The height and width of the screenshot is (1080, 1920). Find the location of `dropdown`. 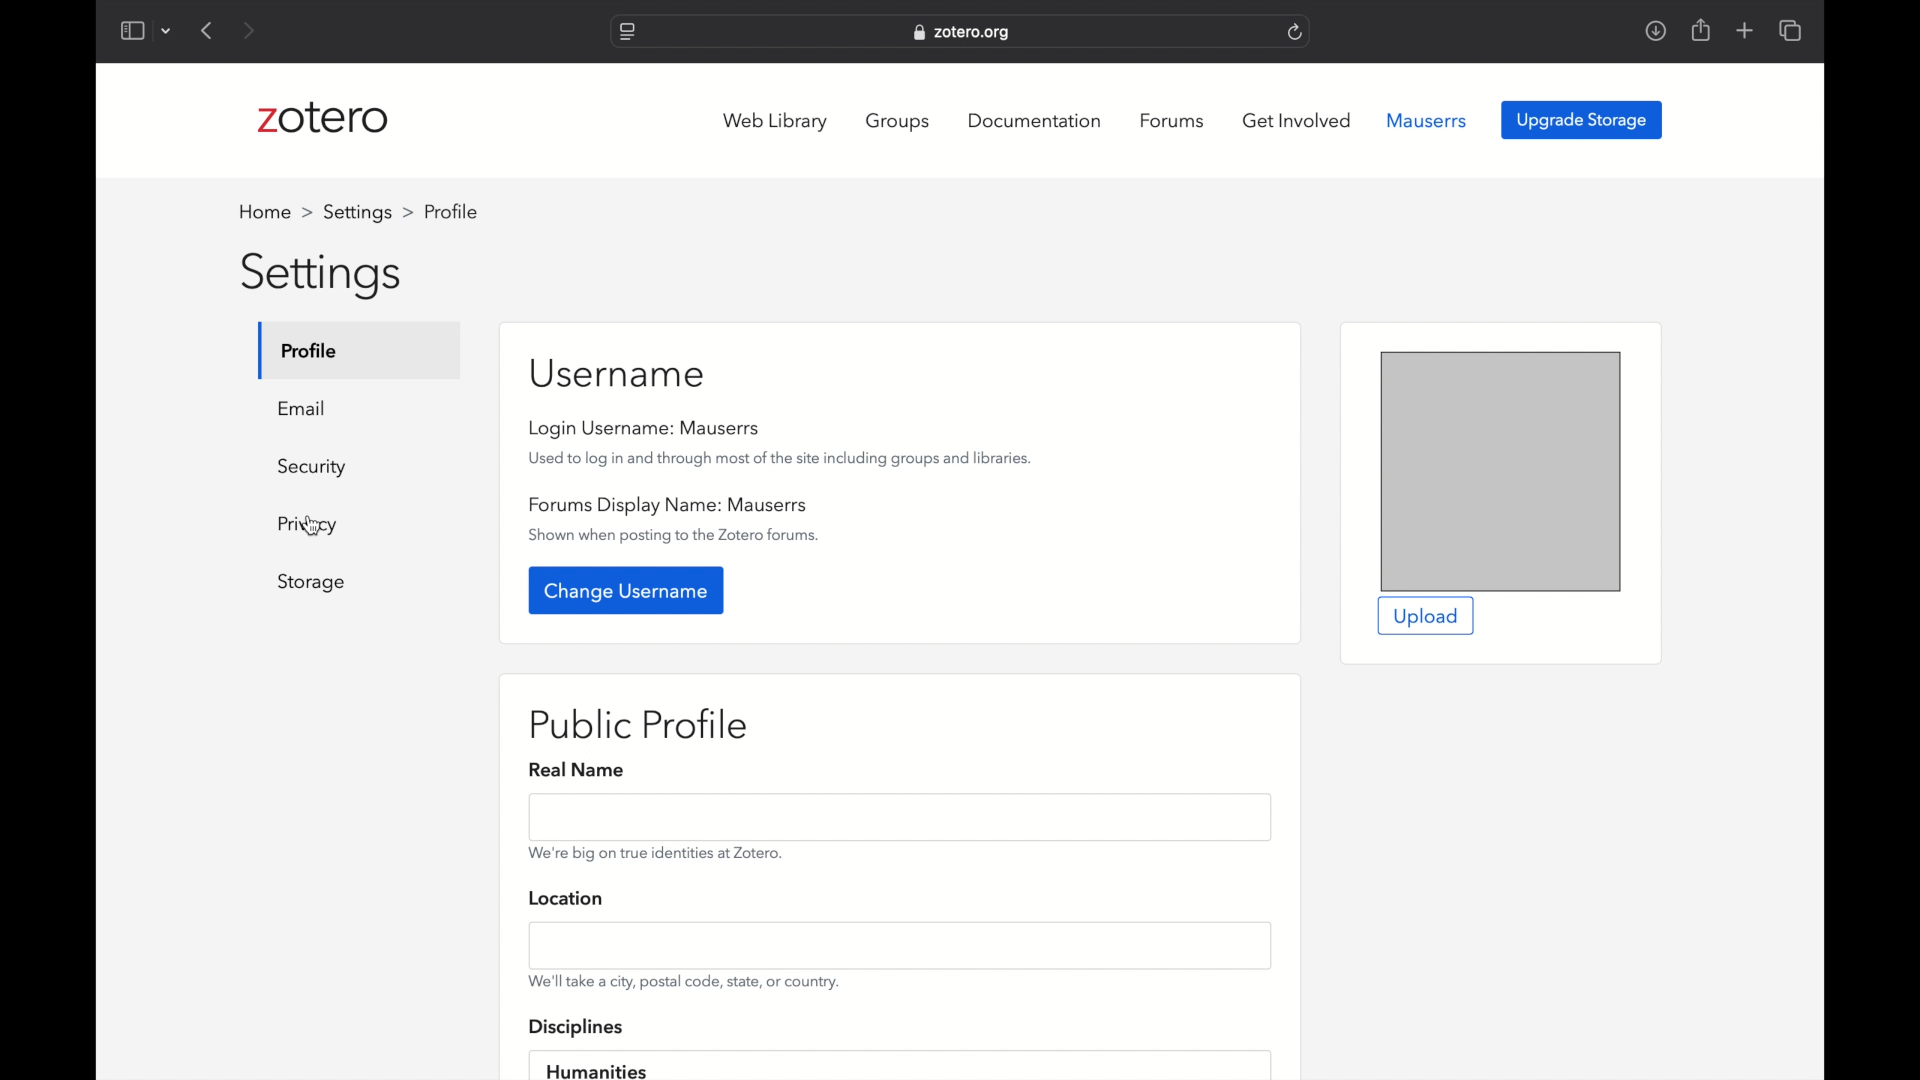

dropdown is located at coordinates (169, 30).